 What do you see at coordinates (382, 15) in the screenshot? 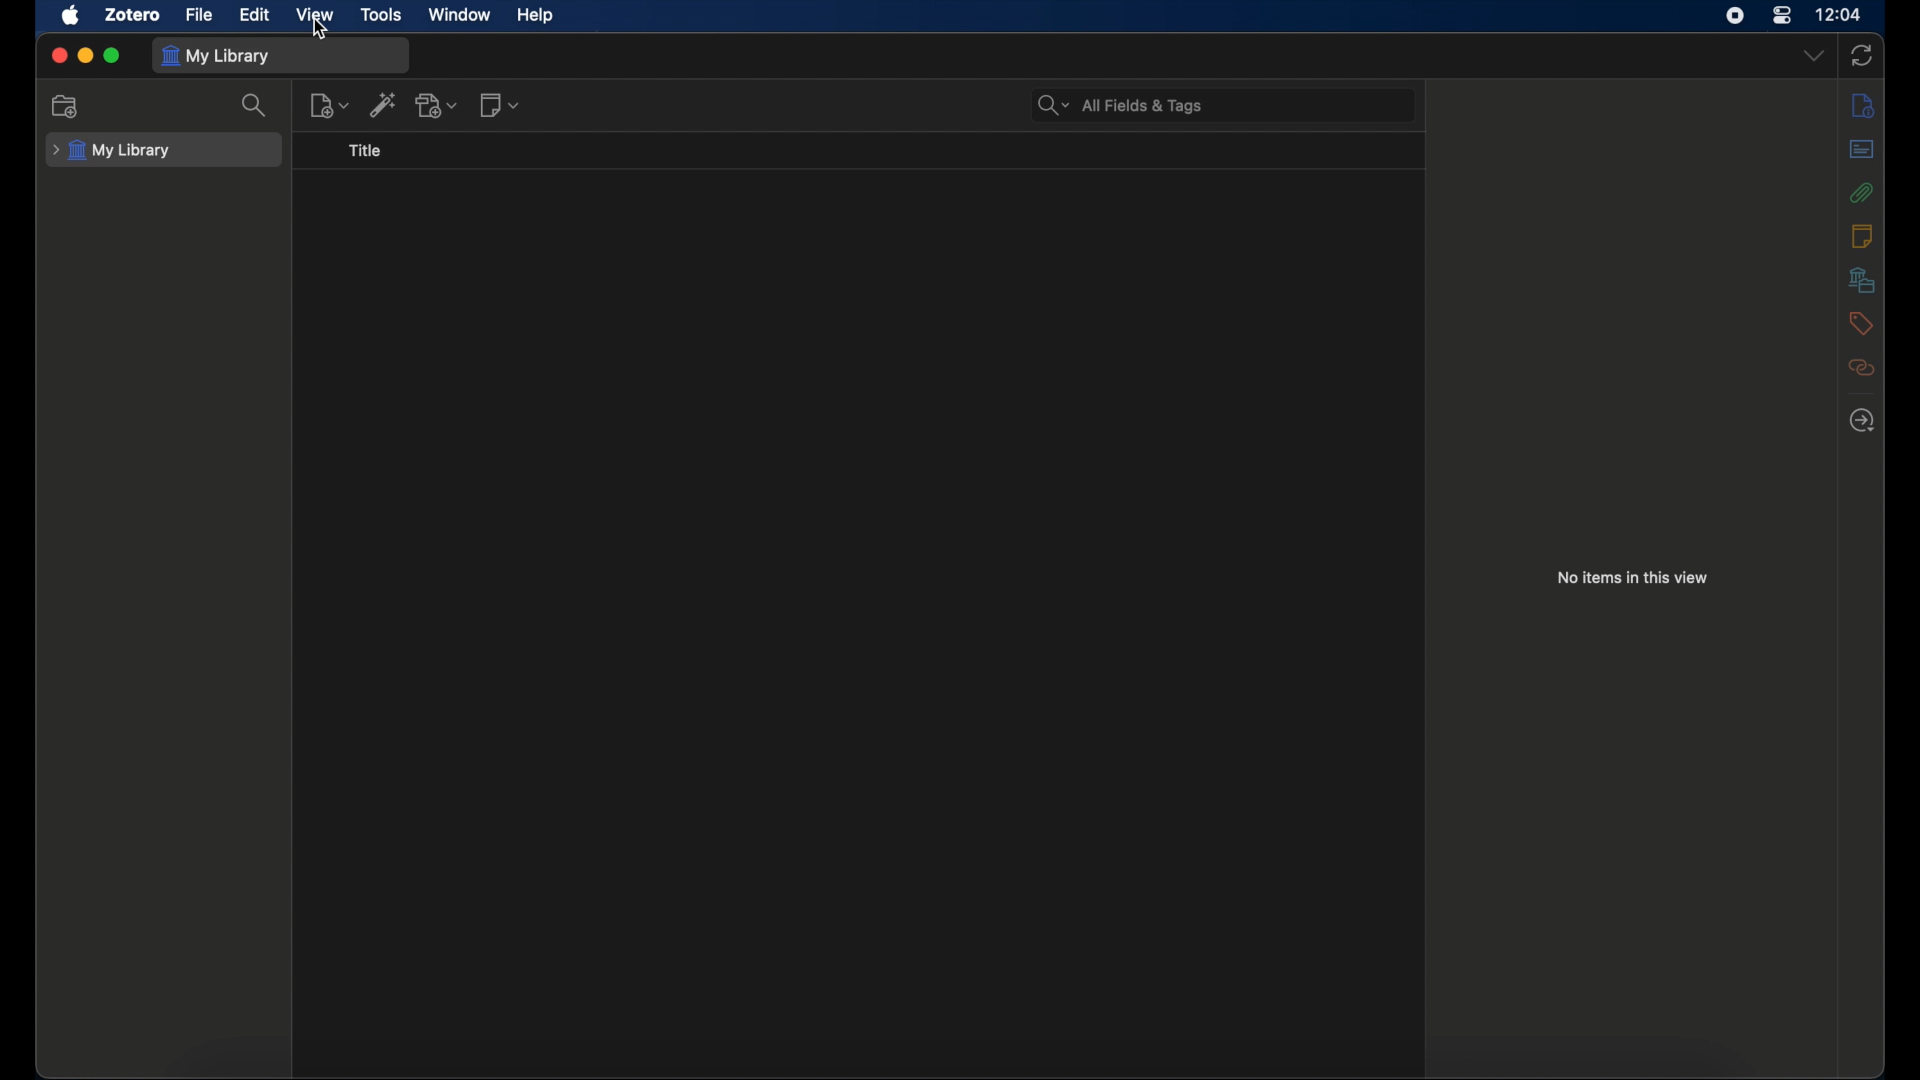
I see `tools` at bounding box center [382, 15].